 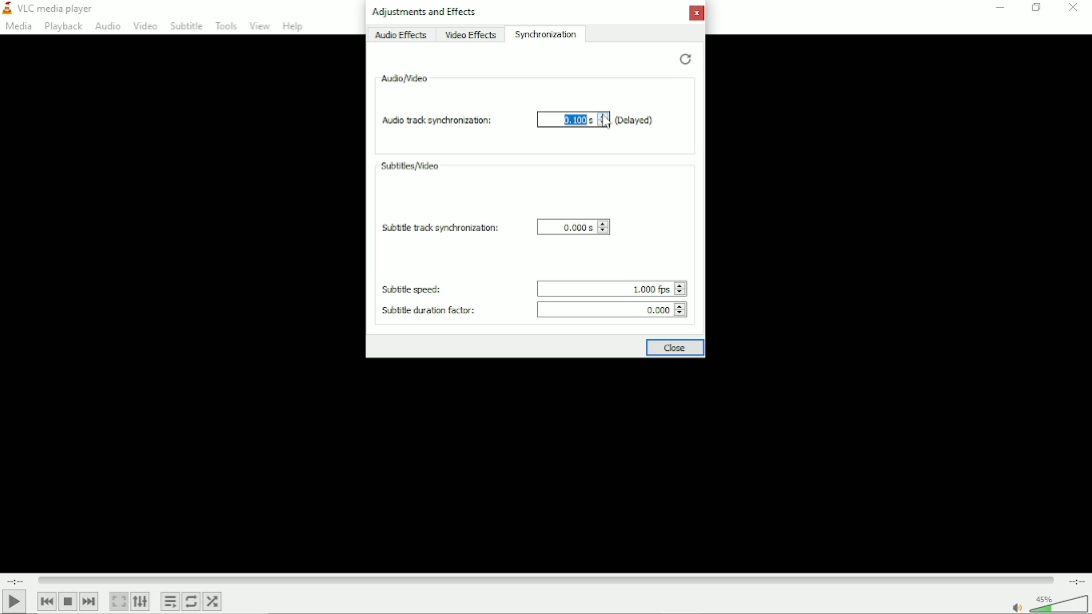 What do you see at coordinates (574, 226) in the screenshot?
I see `0.000s` at bounding box center [574, 226].